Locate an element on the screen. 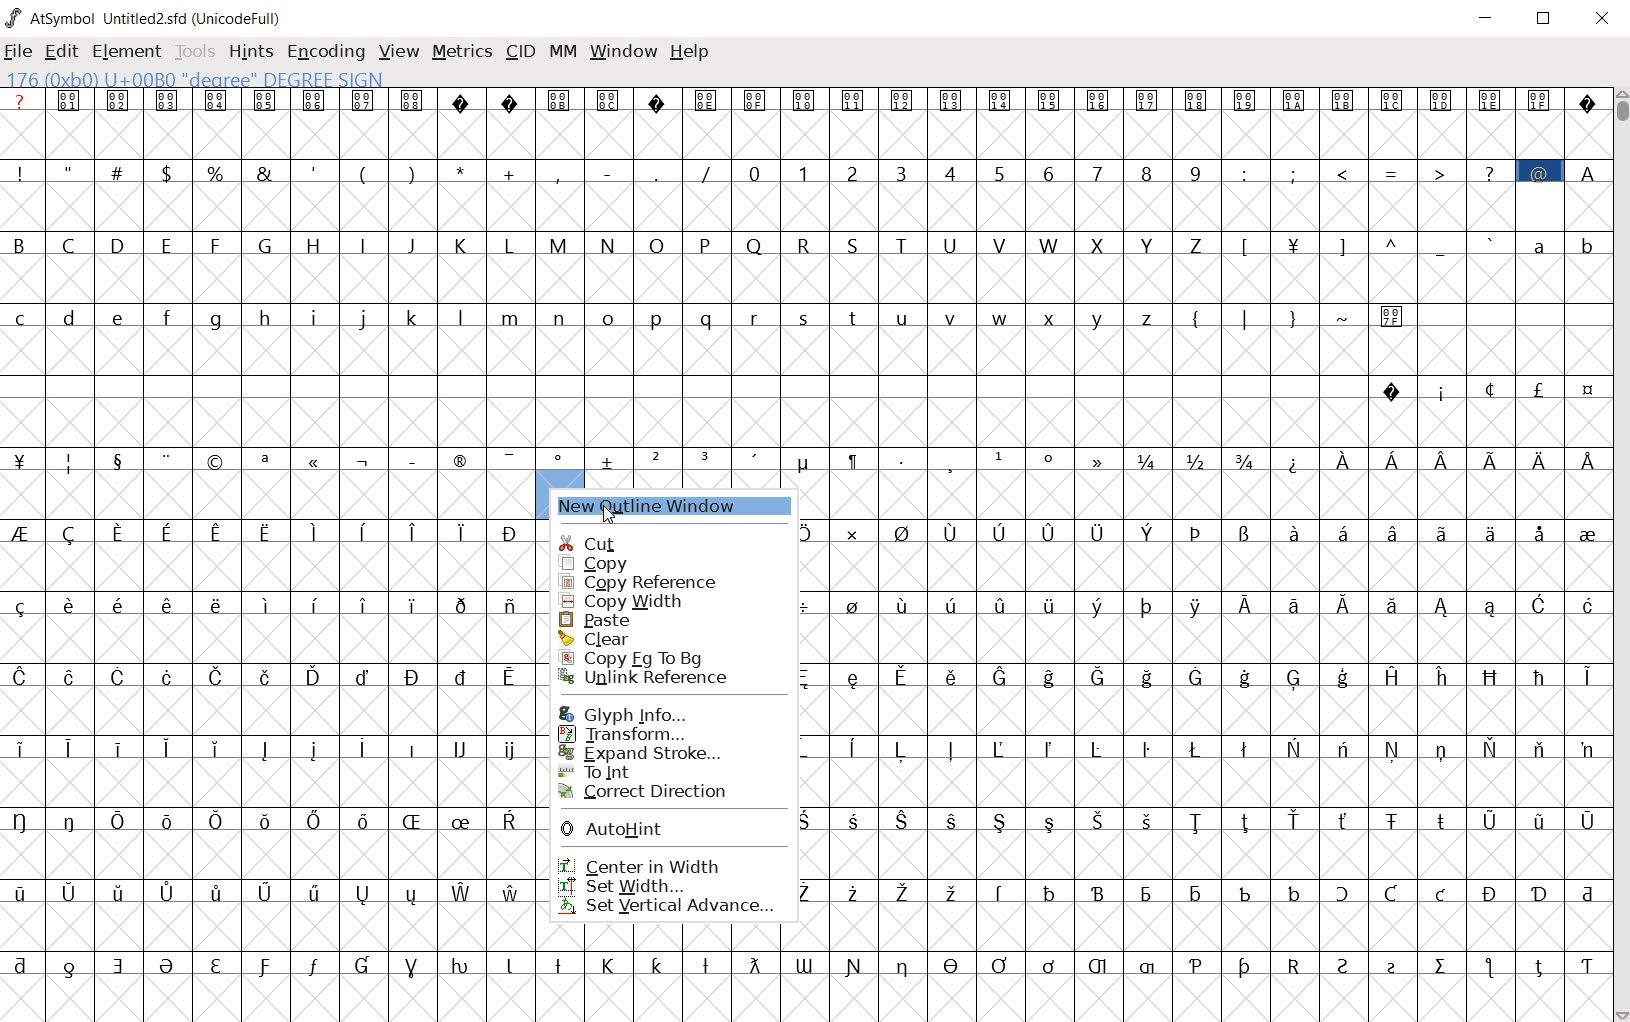 This screenshot has height=1022, width=1630. tools is located at coordinates (195, 51).